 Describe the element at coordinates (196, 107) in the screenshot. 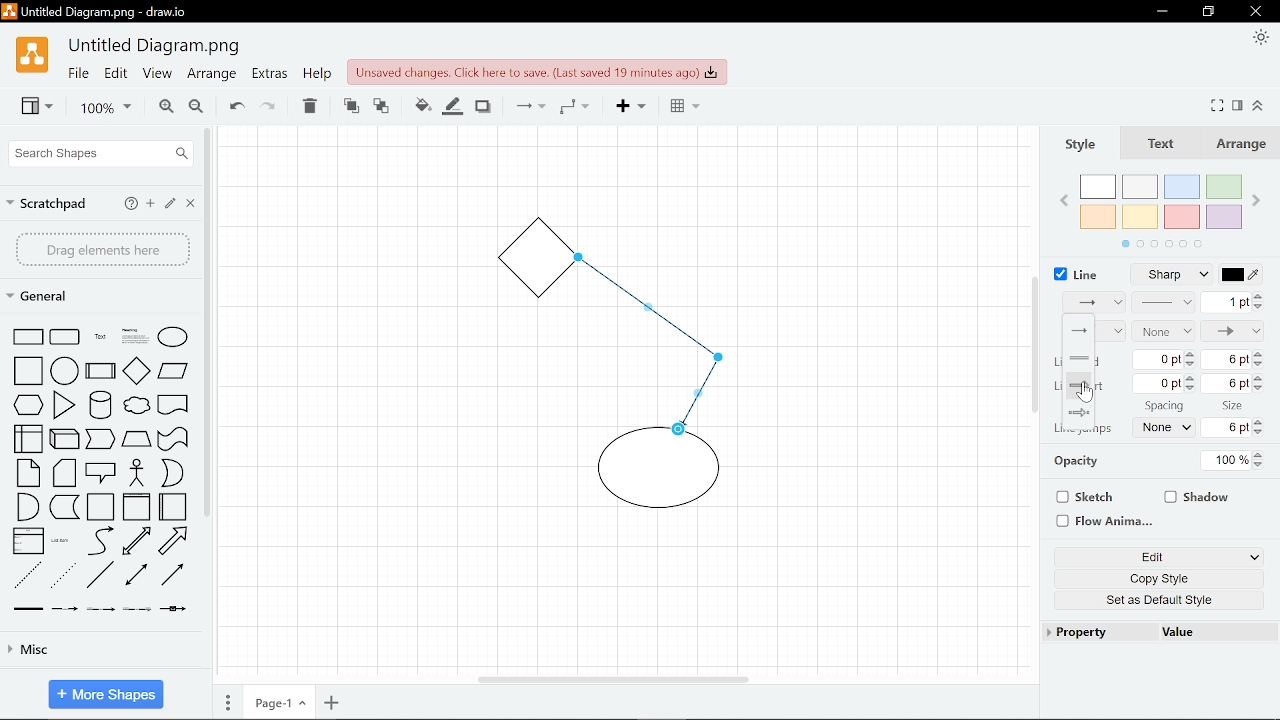

I see `Zoom out` at that location.